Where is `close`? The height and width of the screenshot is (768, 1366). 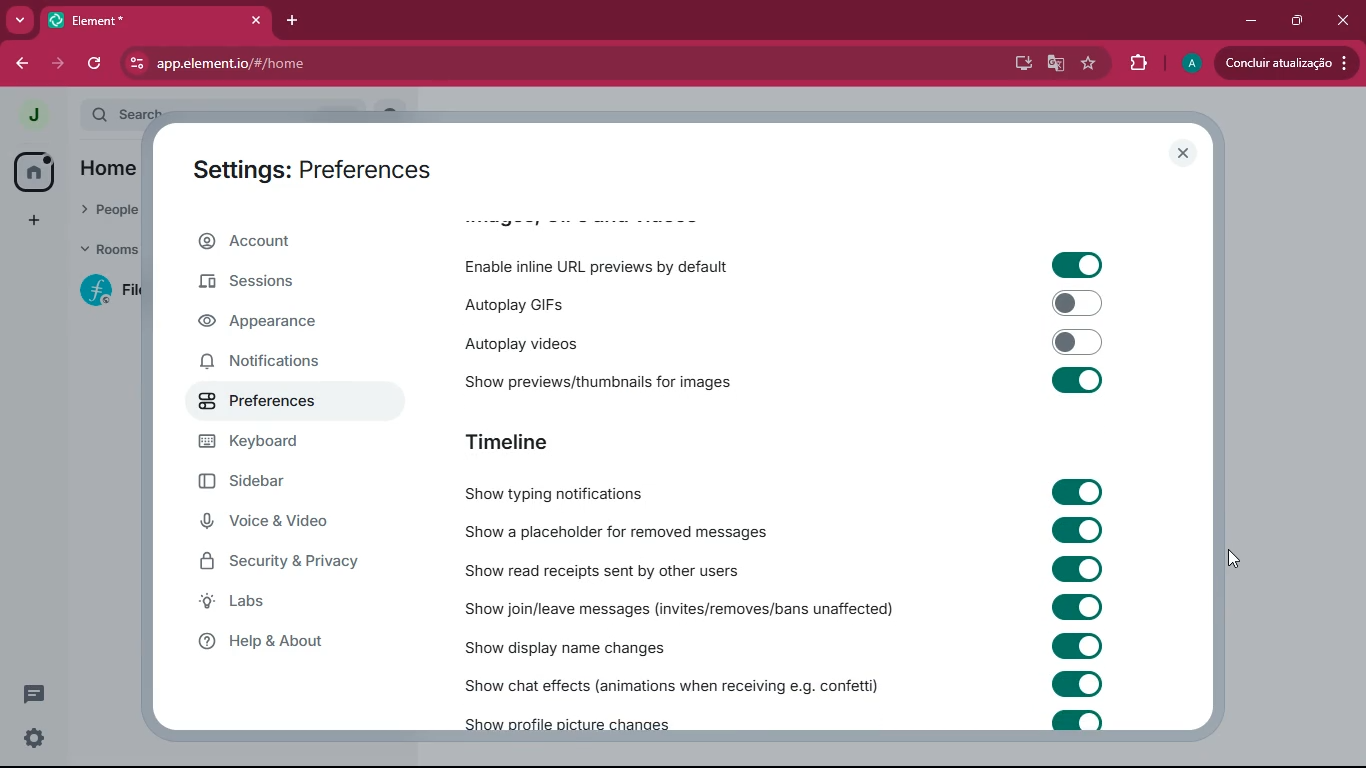 close is located at coordinates (1184, 153).